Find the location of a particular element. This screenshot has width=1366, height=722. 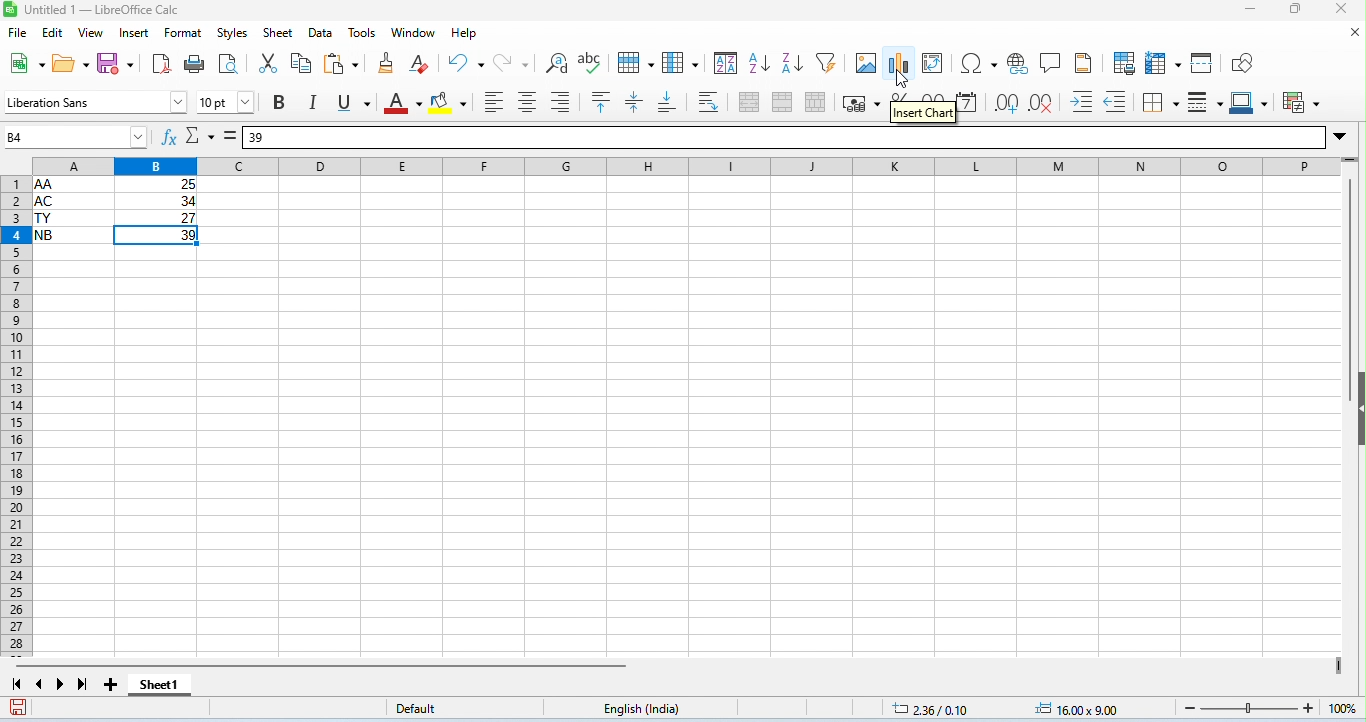

insert comment is located at coordinates (1052, 63).